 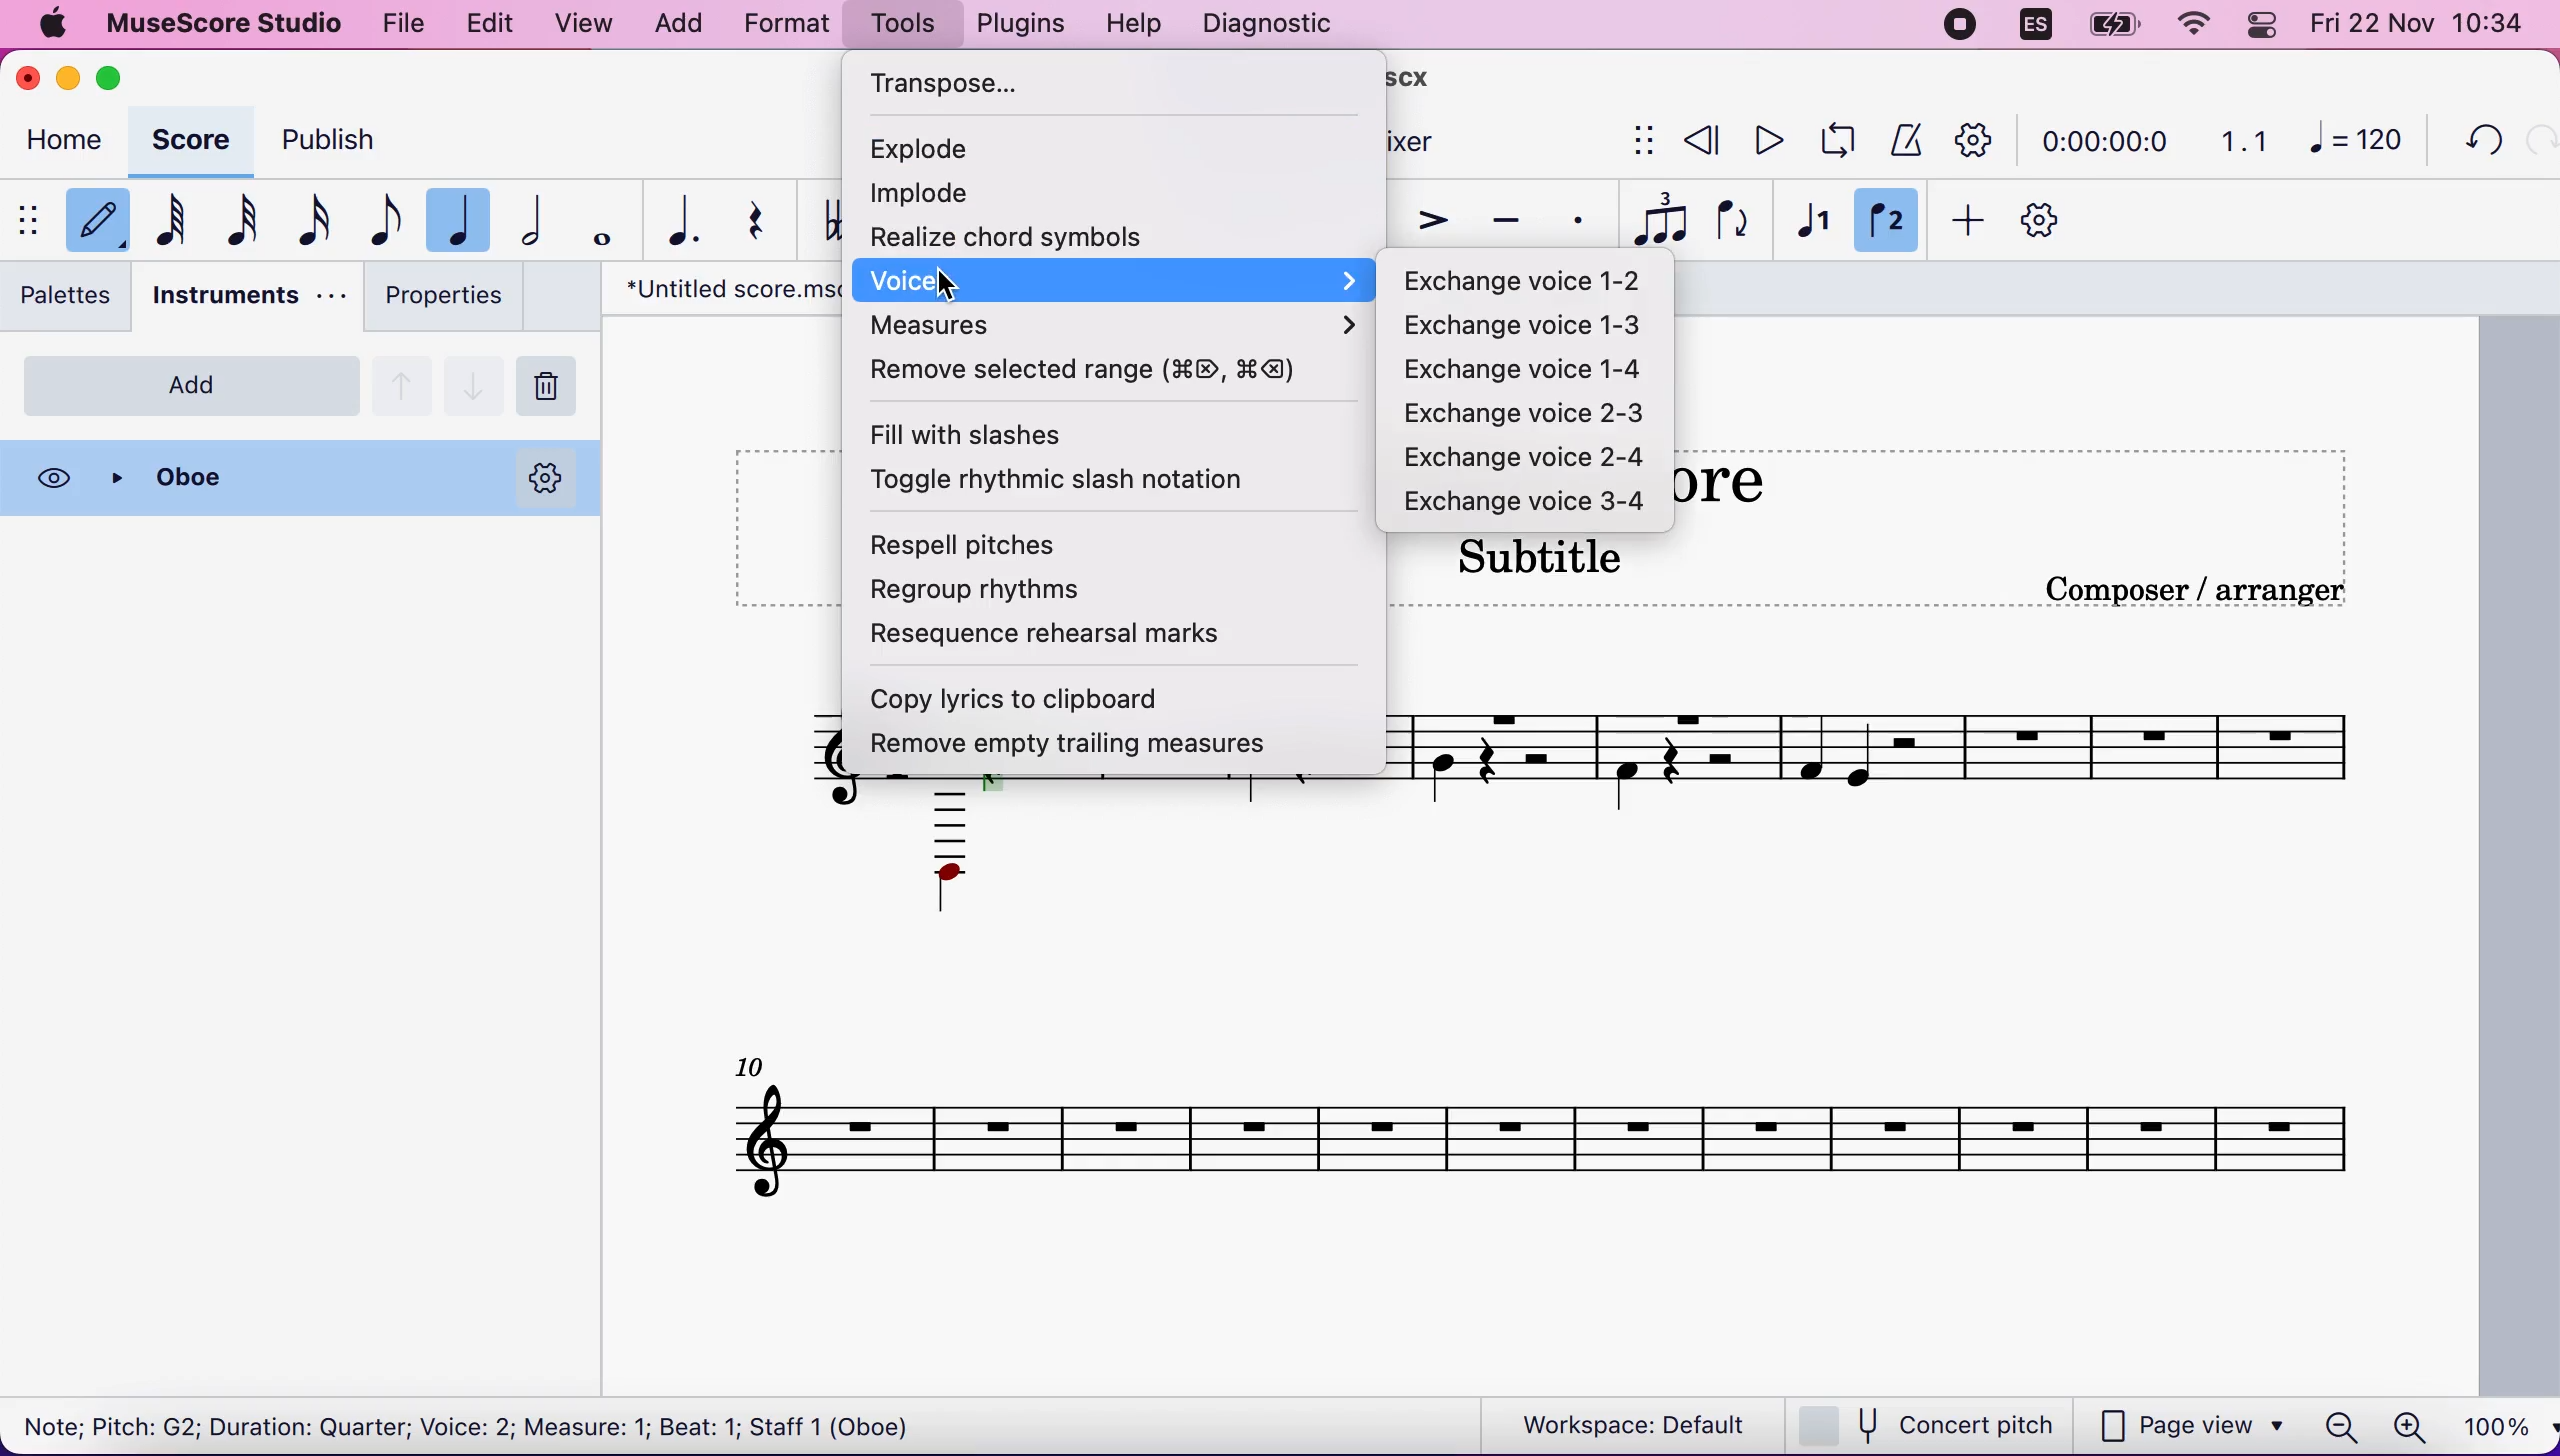 I want to click on exchange voice 1-2, so click(x=1528, y=283).